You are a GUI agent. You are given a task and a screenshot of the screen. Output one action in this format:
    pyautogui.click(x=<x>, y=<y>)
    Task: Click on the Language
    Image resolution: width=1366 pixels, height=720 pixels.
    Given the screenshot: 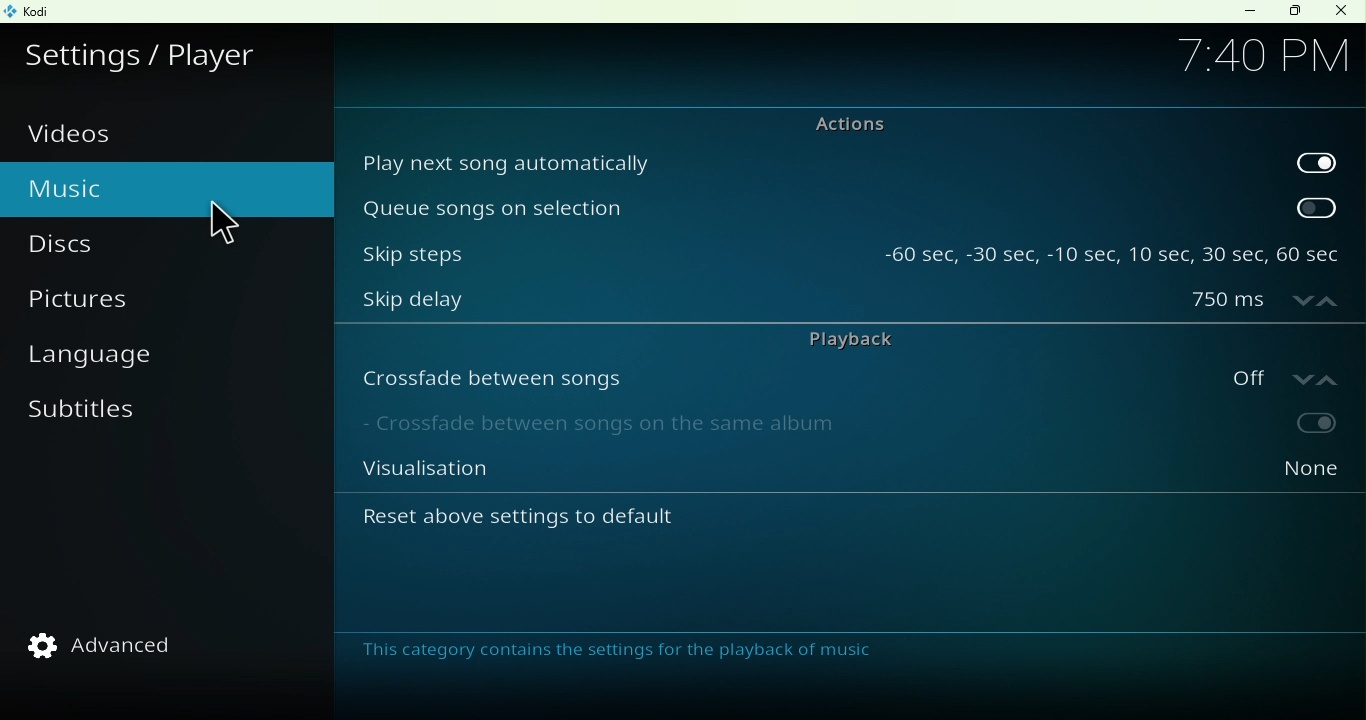 What is the action you would take?
    pyautogui.click(x=108, y=360)
    